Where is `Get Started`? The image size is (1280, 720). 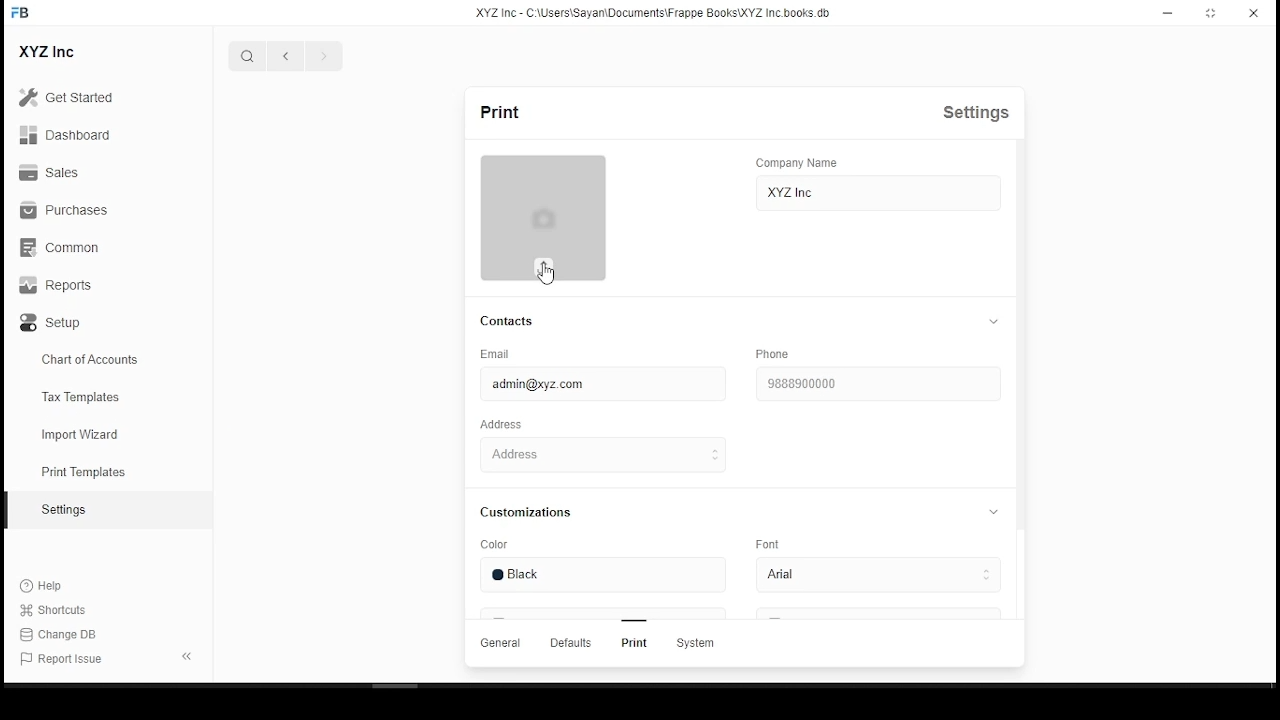 Get Started is located at coordinates (73, 97).